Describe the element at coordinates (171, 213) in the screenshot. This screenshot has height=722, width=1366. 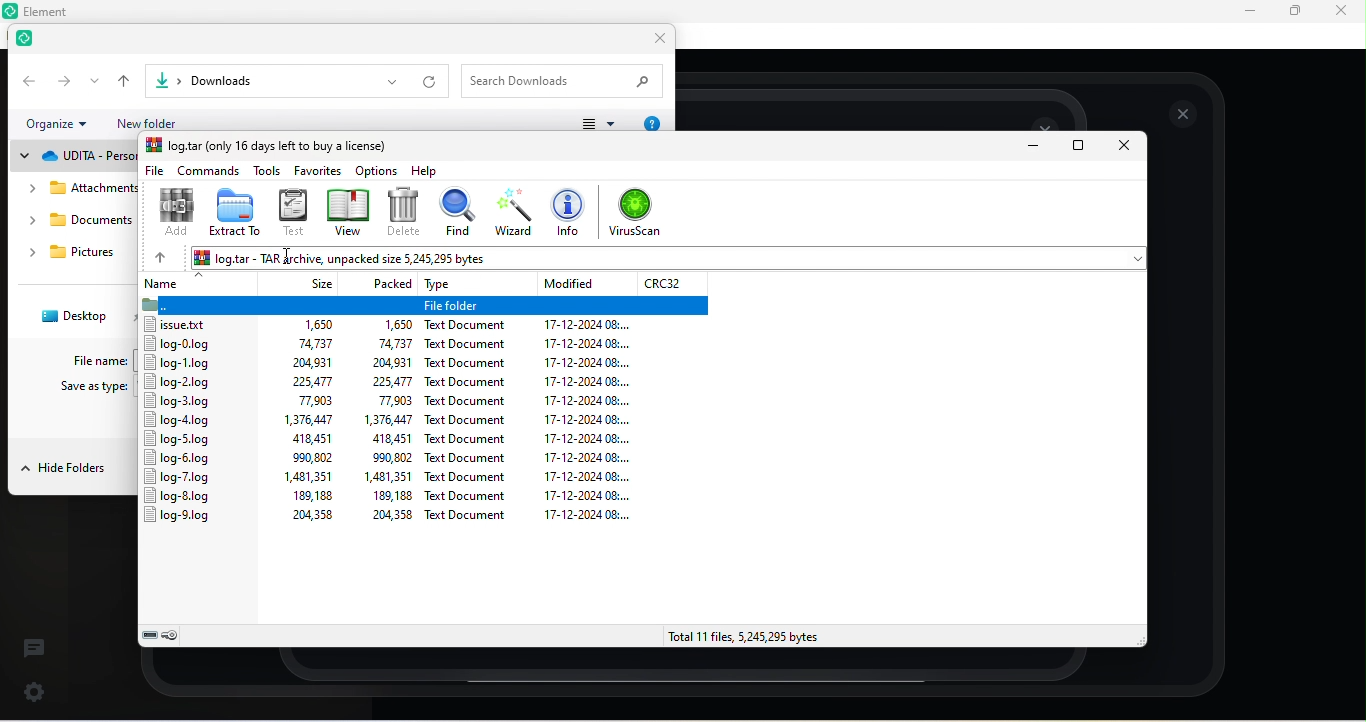
I see `add` at that location.